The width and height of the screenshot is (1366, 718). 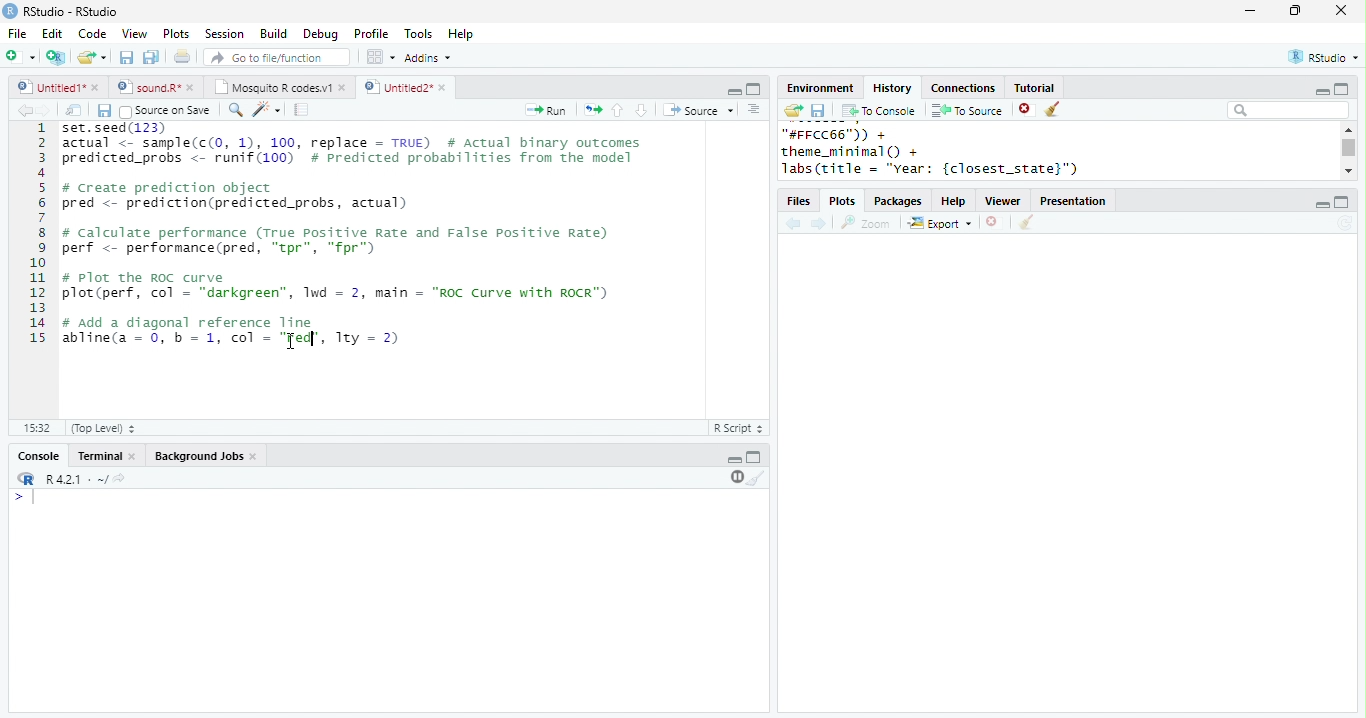 I want to click on logo, so click(x=10, y=10).